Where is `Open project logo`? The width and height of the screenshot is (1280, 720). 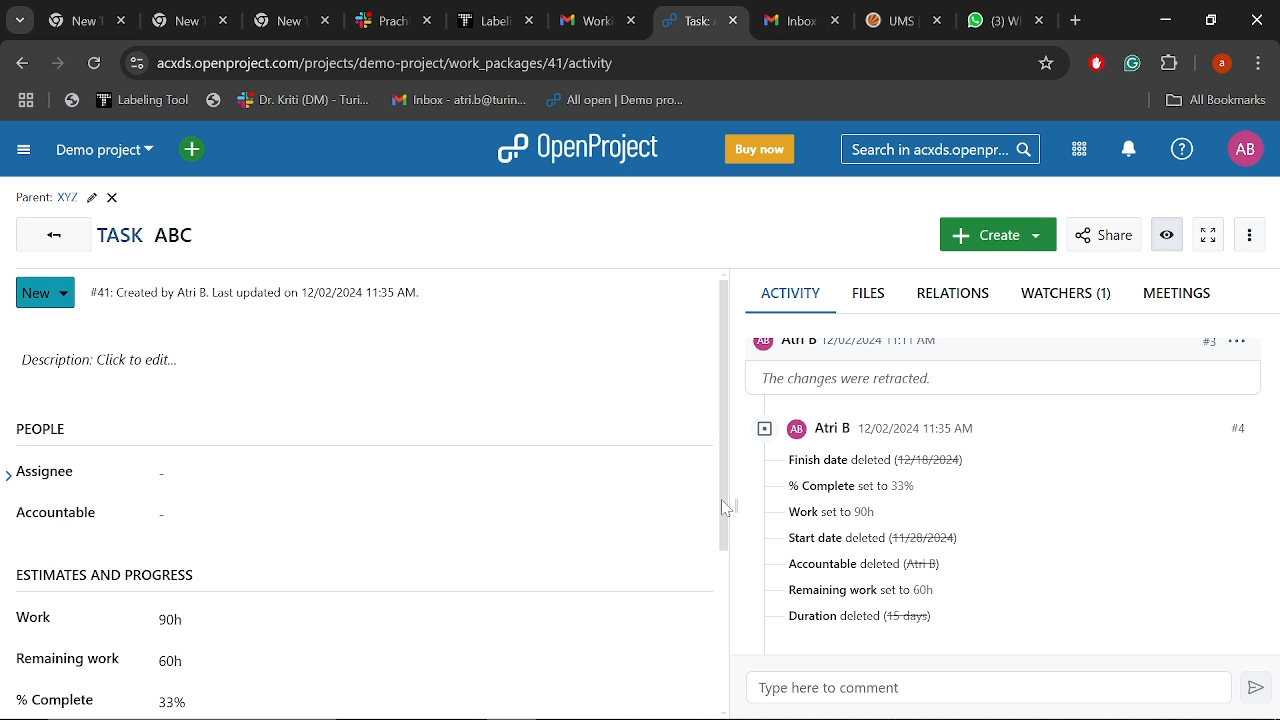 Open project logo is located at coordinates (576, 147).